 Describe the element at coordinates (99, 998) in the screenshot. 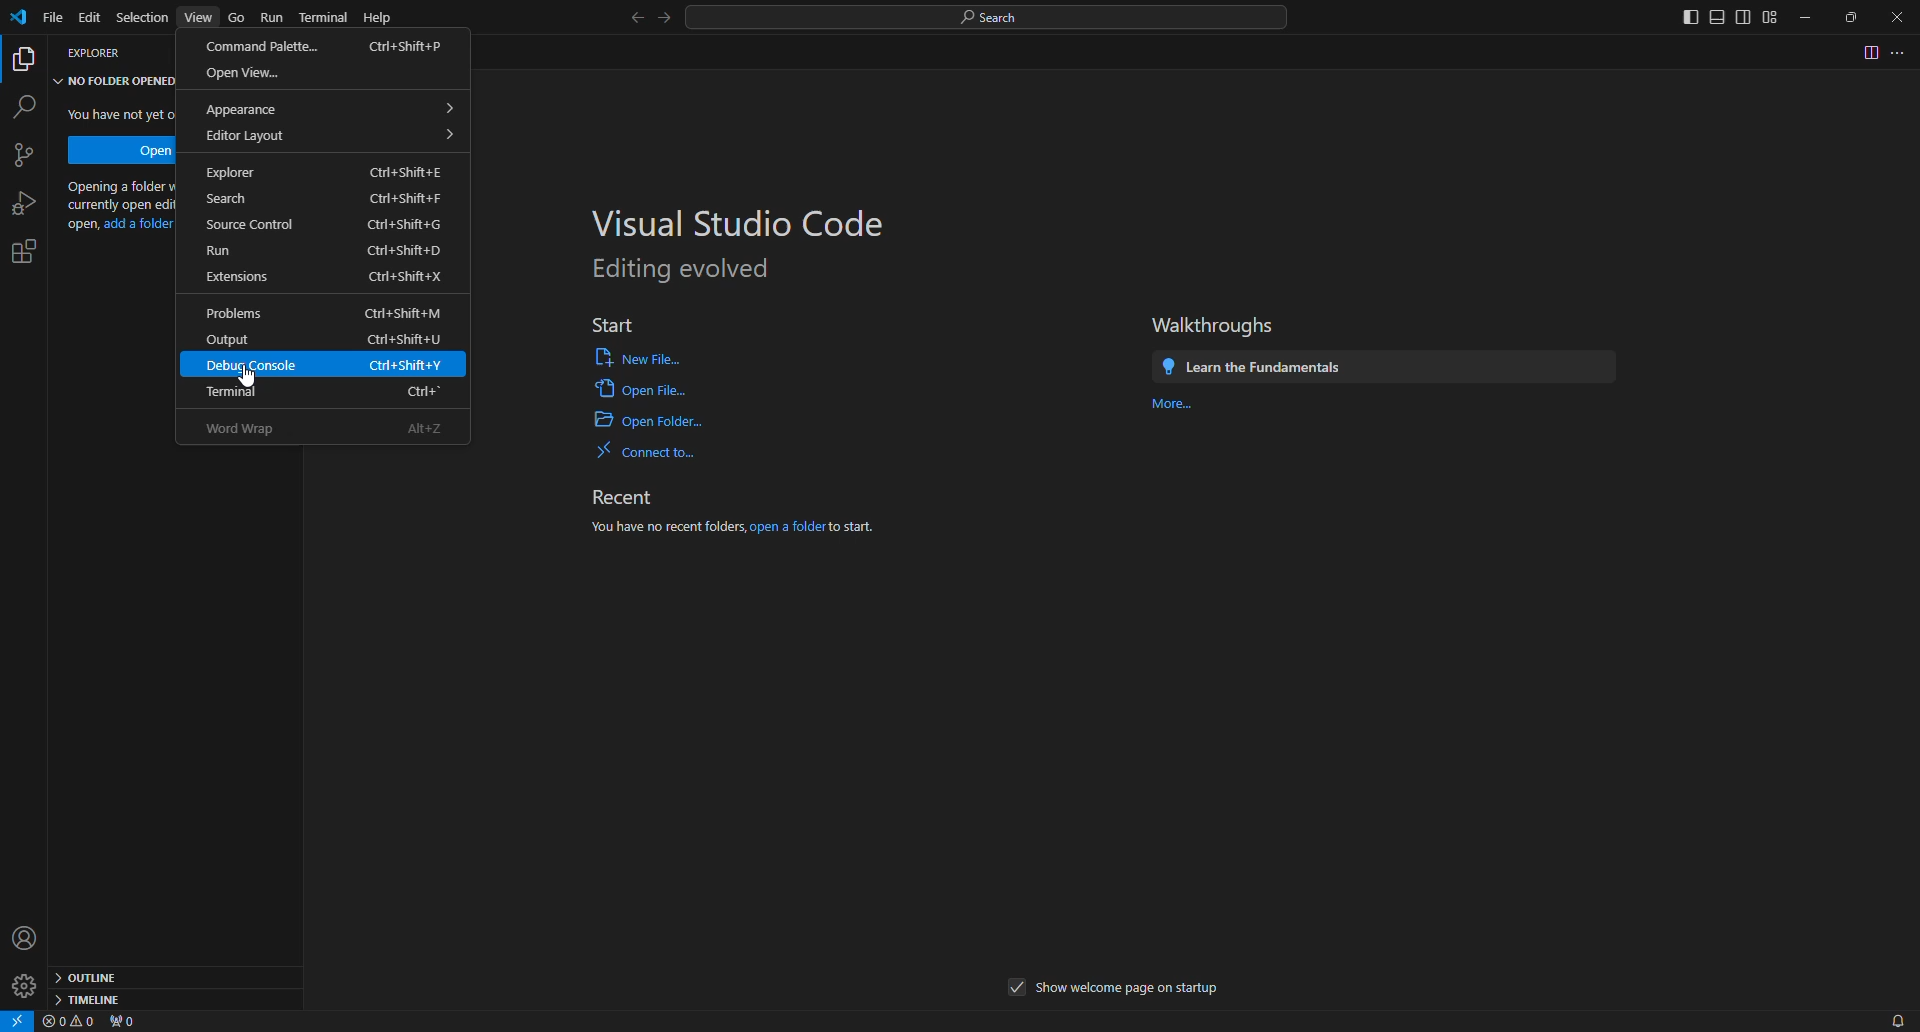

I see `timeline` at that location.